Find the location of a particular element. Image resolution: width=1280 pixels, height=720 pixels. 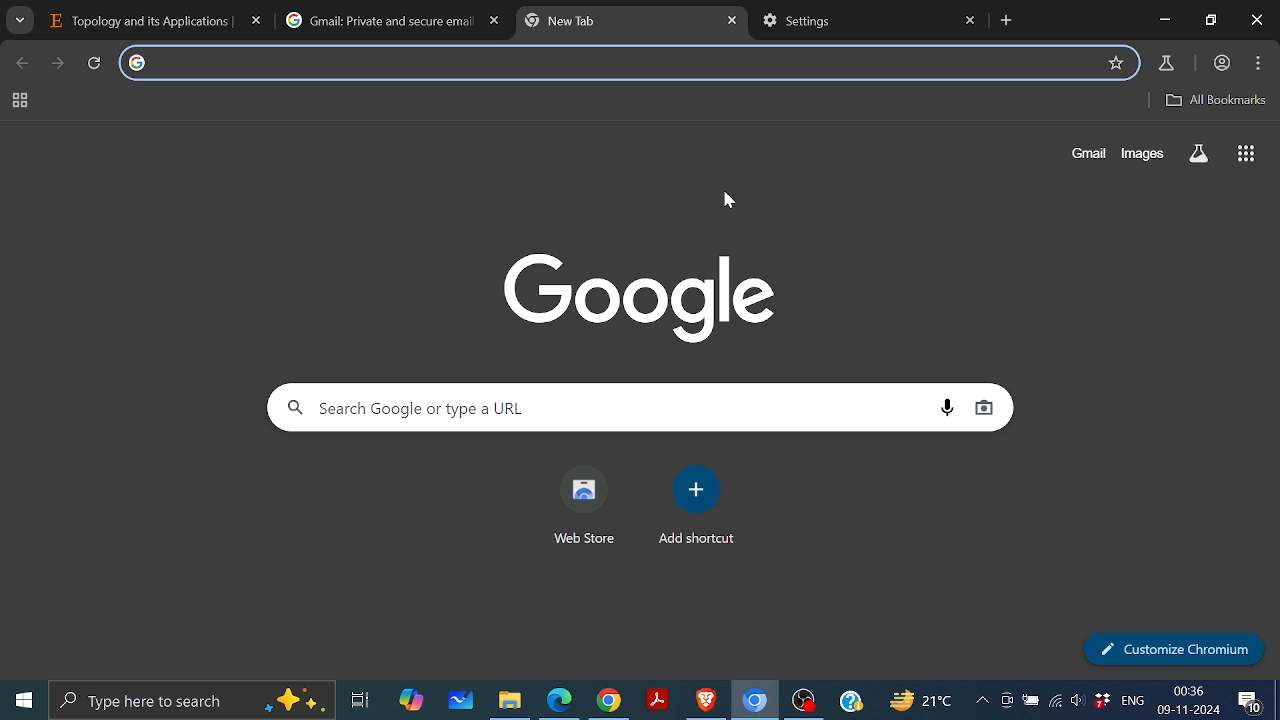

brave is located at coordinates (706, 700).